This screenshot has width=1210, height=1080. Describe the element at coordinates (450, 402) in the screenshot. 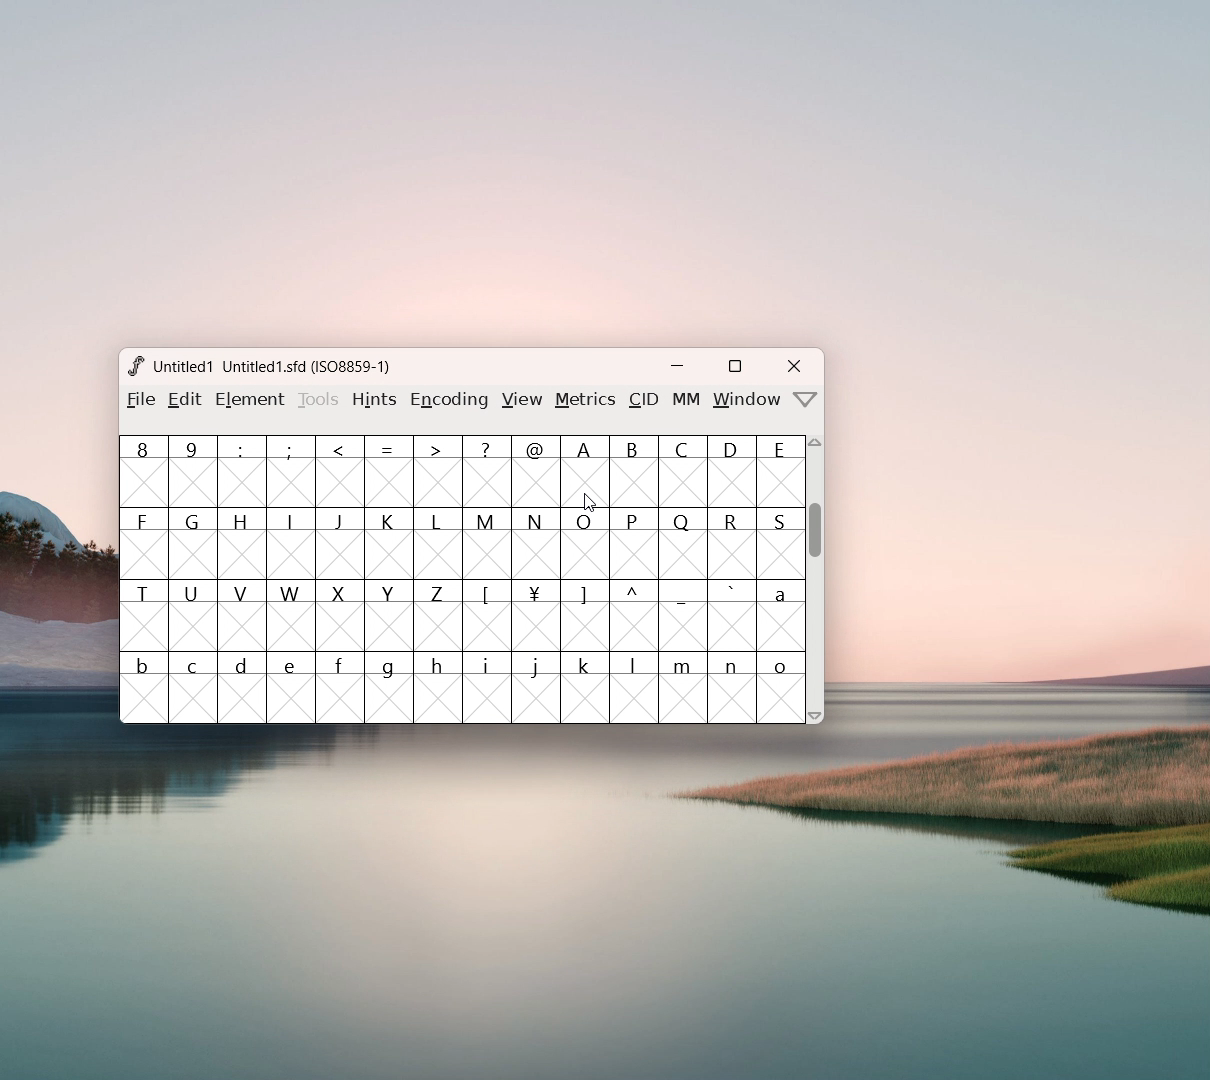

I see `encoding` at that location.